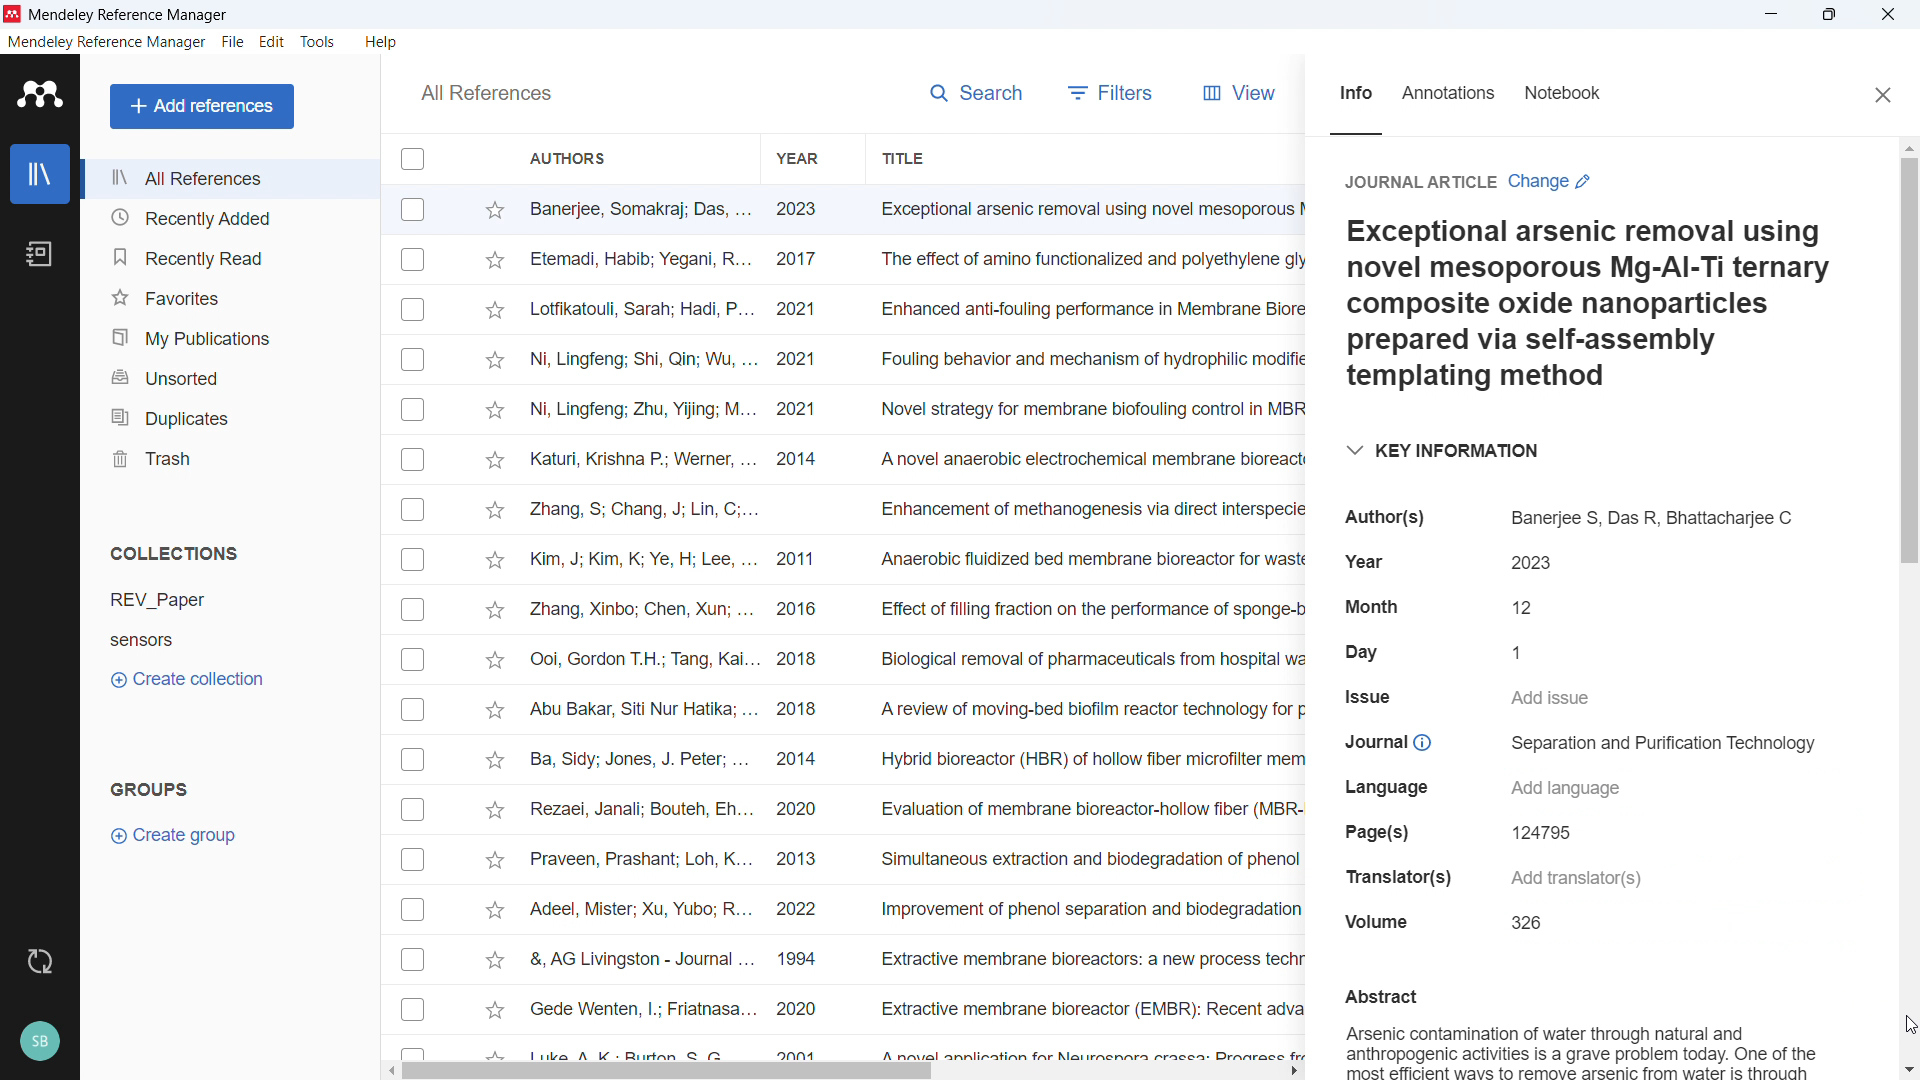 The image size is (1920, 1080). What do you see at coordinates (1577, 788) in the screenshot?
I see `add language` at bounding box center [1577, 788].